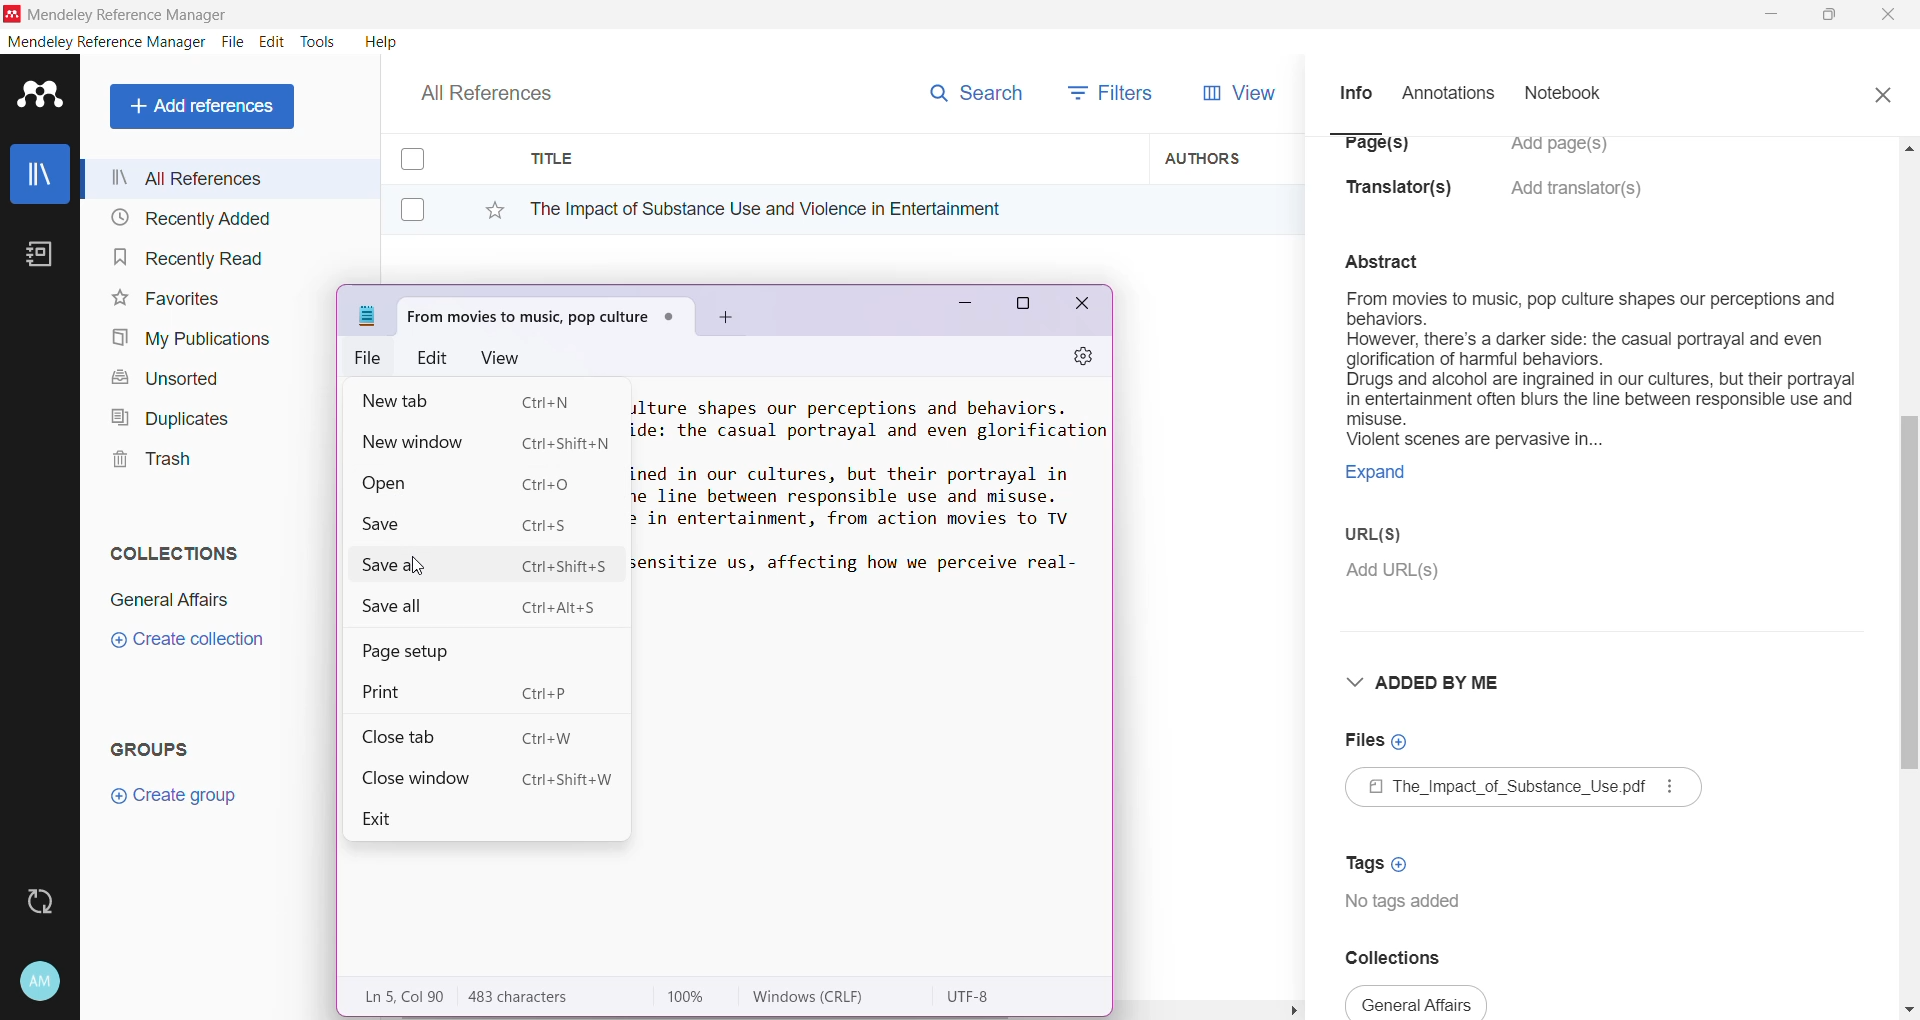 This screenshot has width=1920, height=1020. I want to click on Save As, so click(489, 564).